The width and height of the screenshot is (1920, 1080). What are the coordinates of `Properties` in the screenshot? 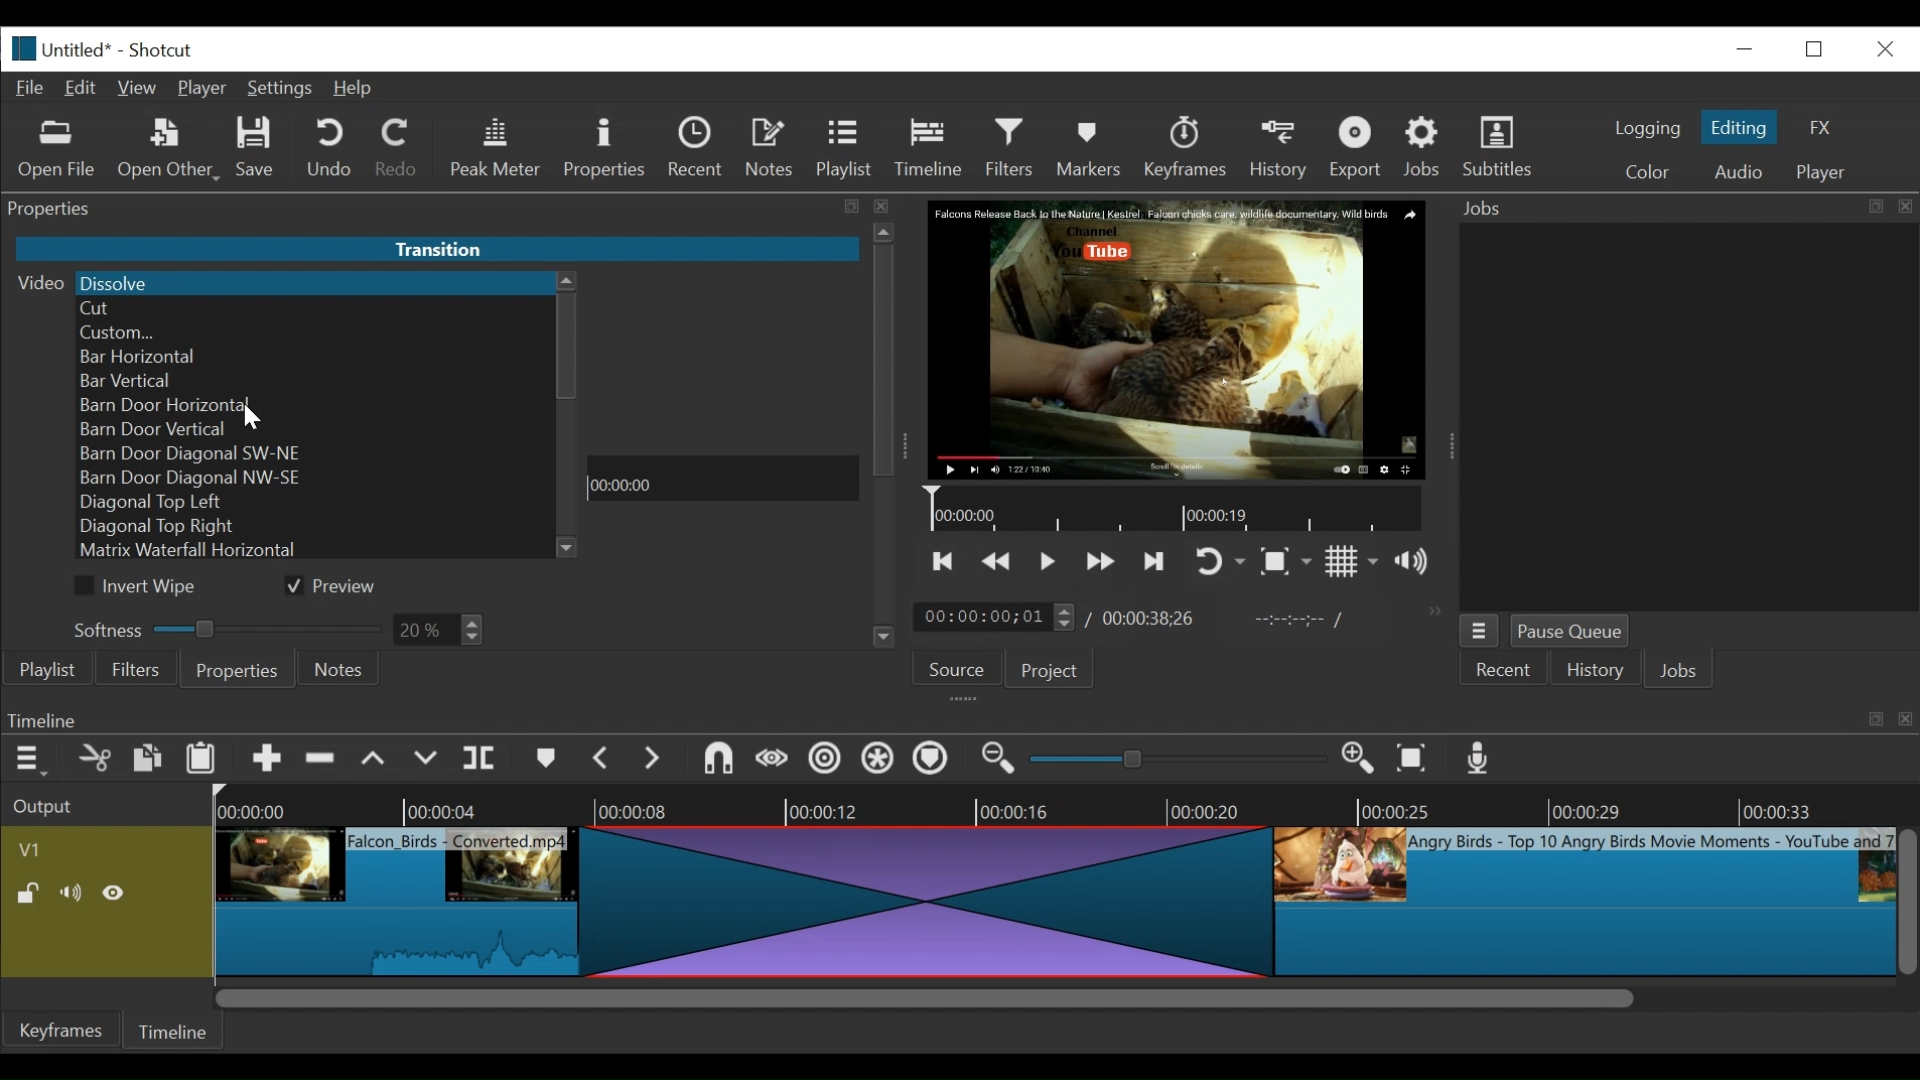 It's located at (236, 671).